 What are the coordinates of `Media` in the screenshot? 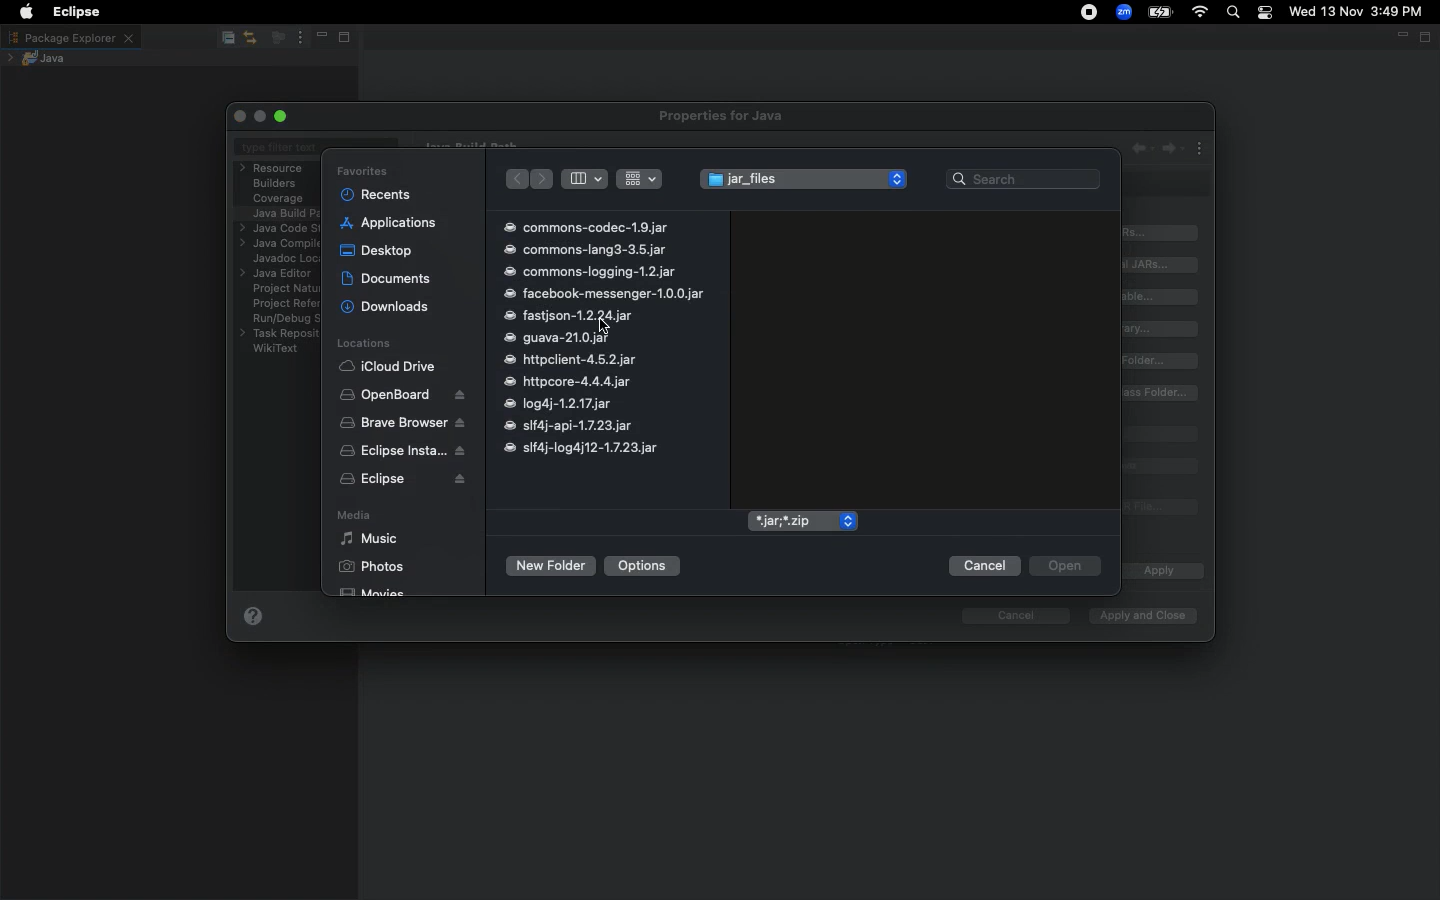 It's located at (352, 517).